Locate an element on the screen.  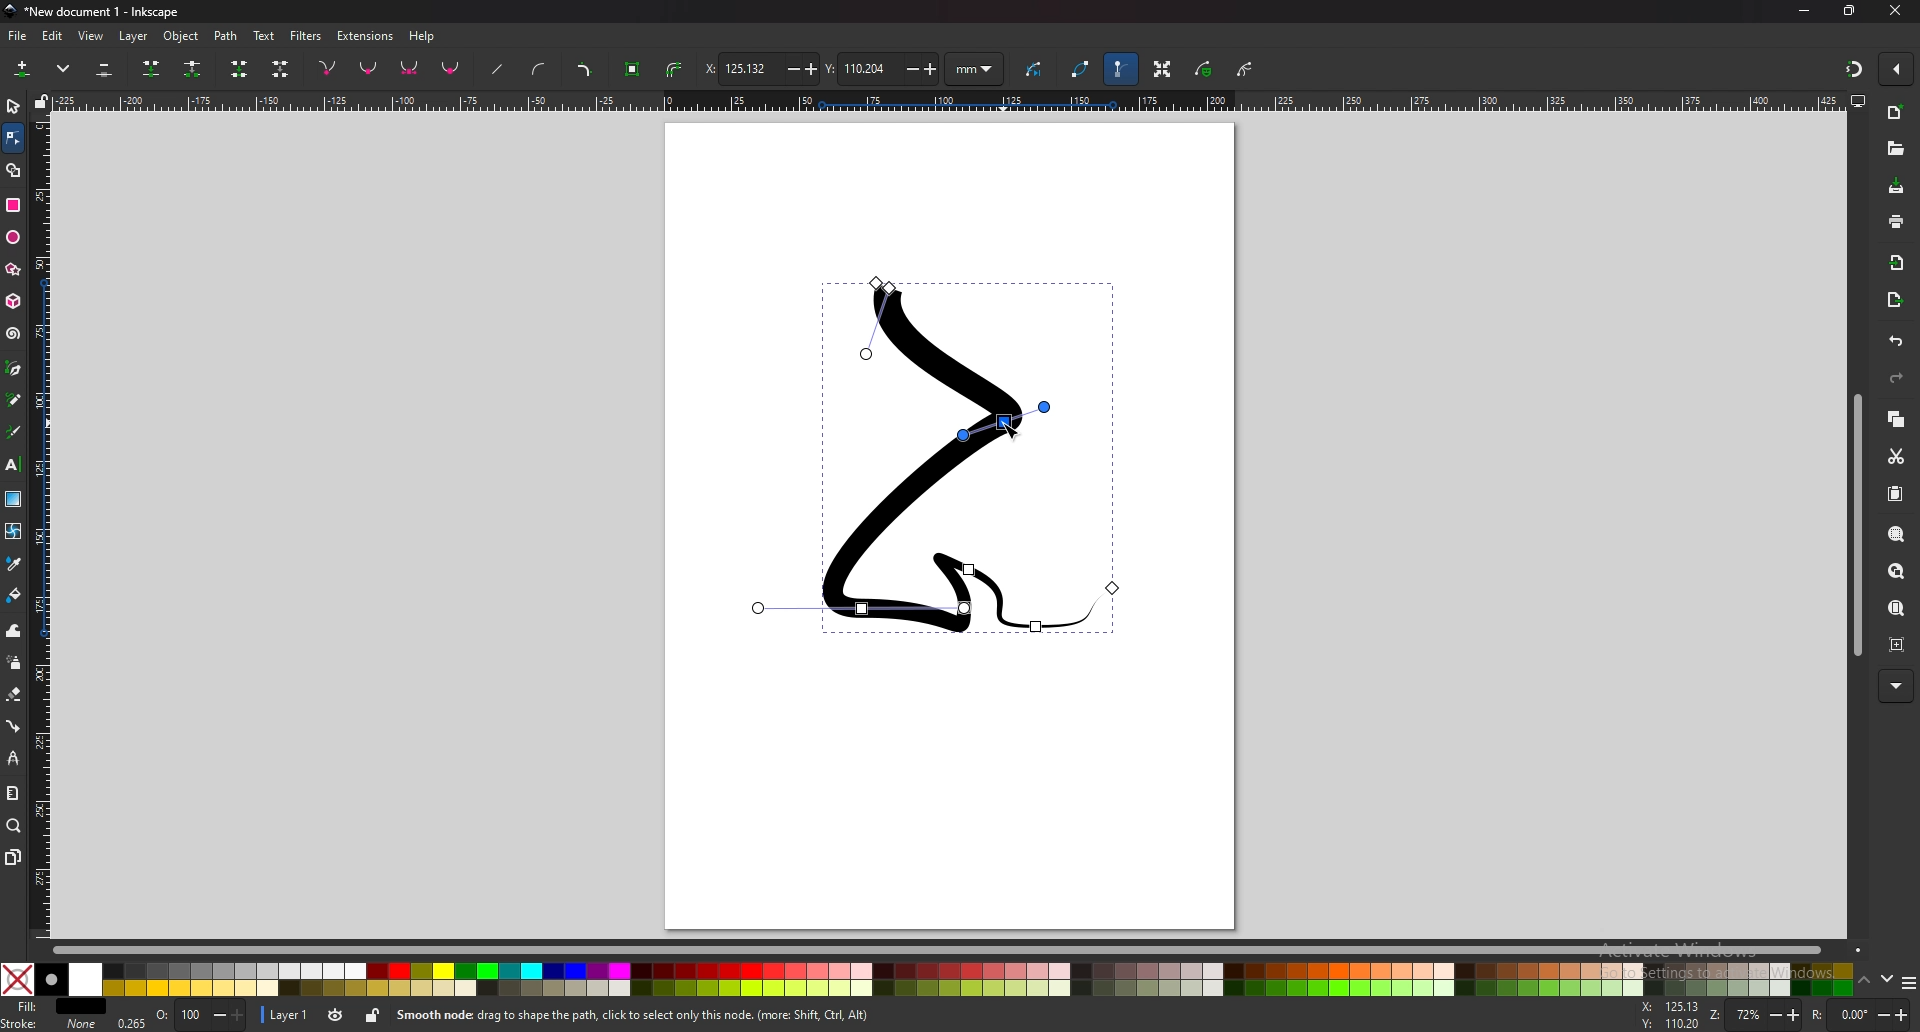
show bezier handle is located at coordinates (1120, 69).